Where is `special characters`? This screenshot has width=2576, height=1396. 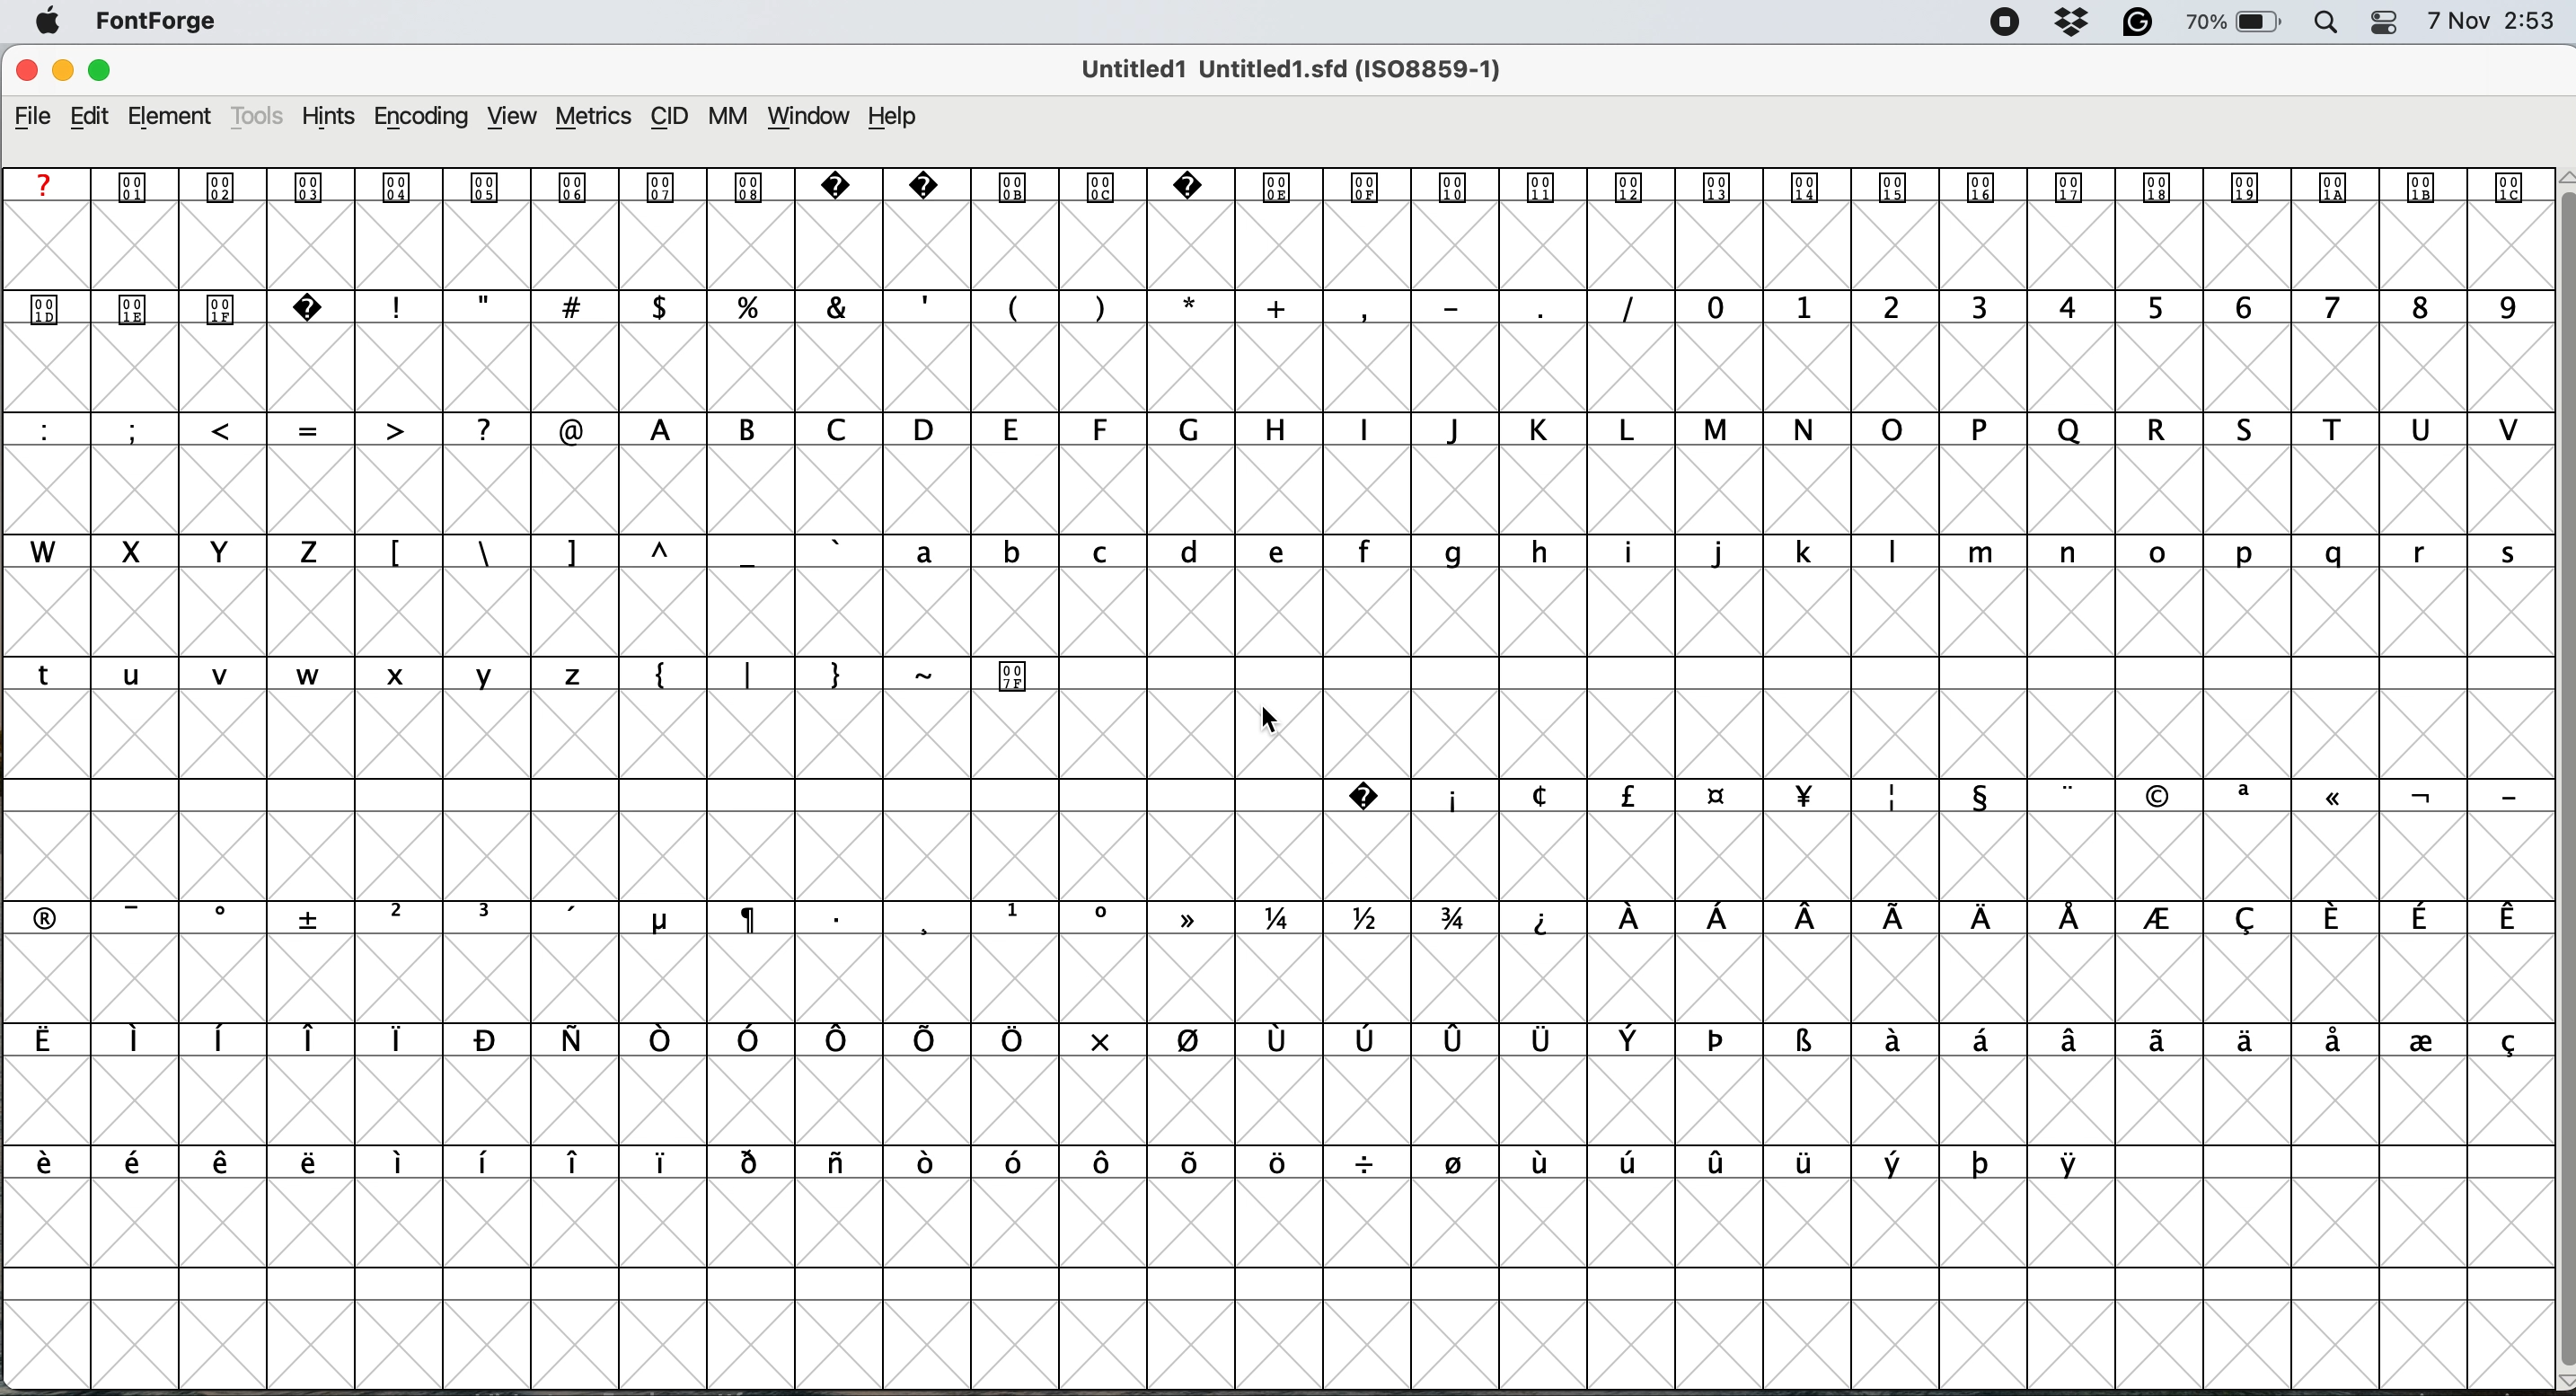
special characters is located at coordinates (806, 672).